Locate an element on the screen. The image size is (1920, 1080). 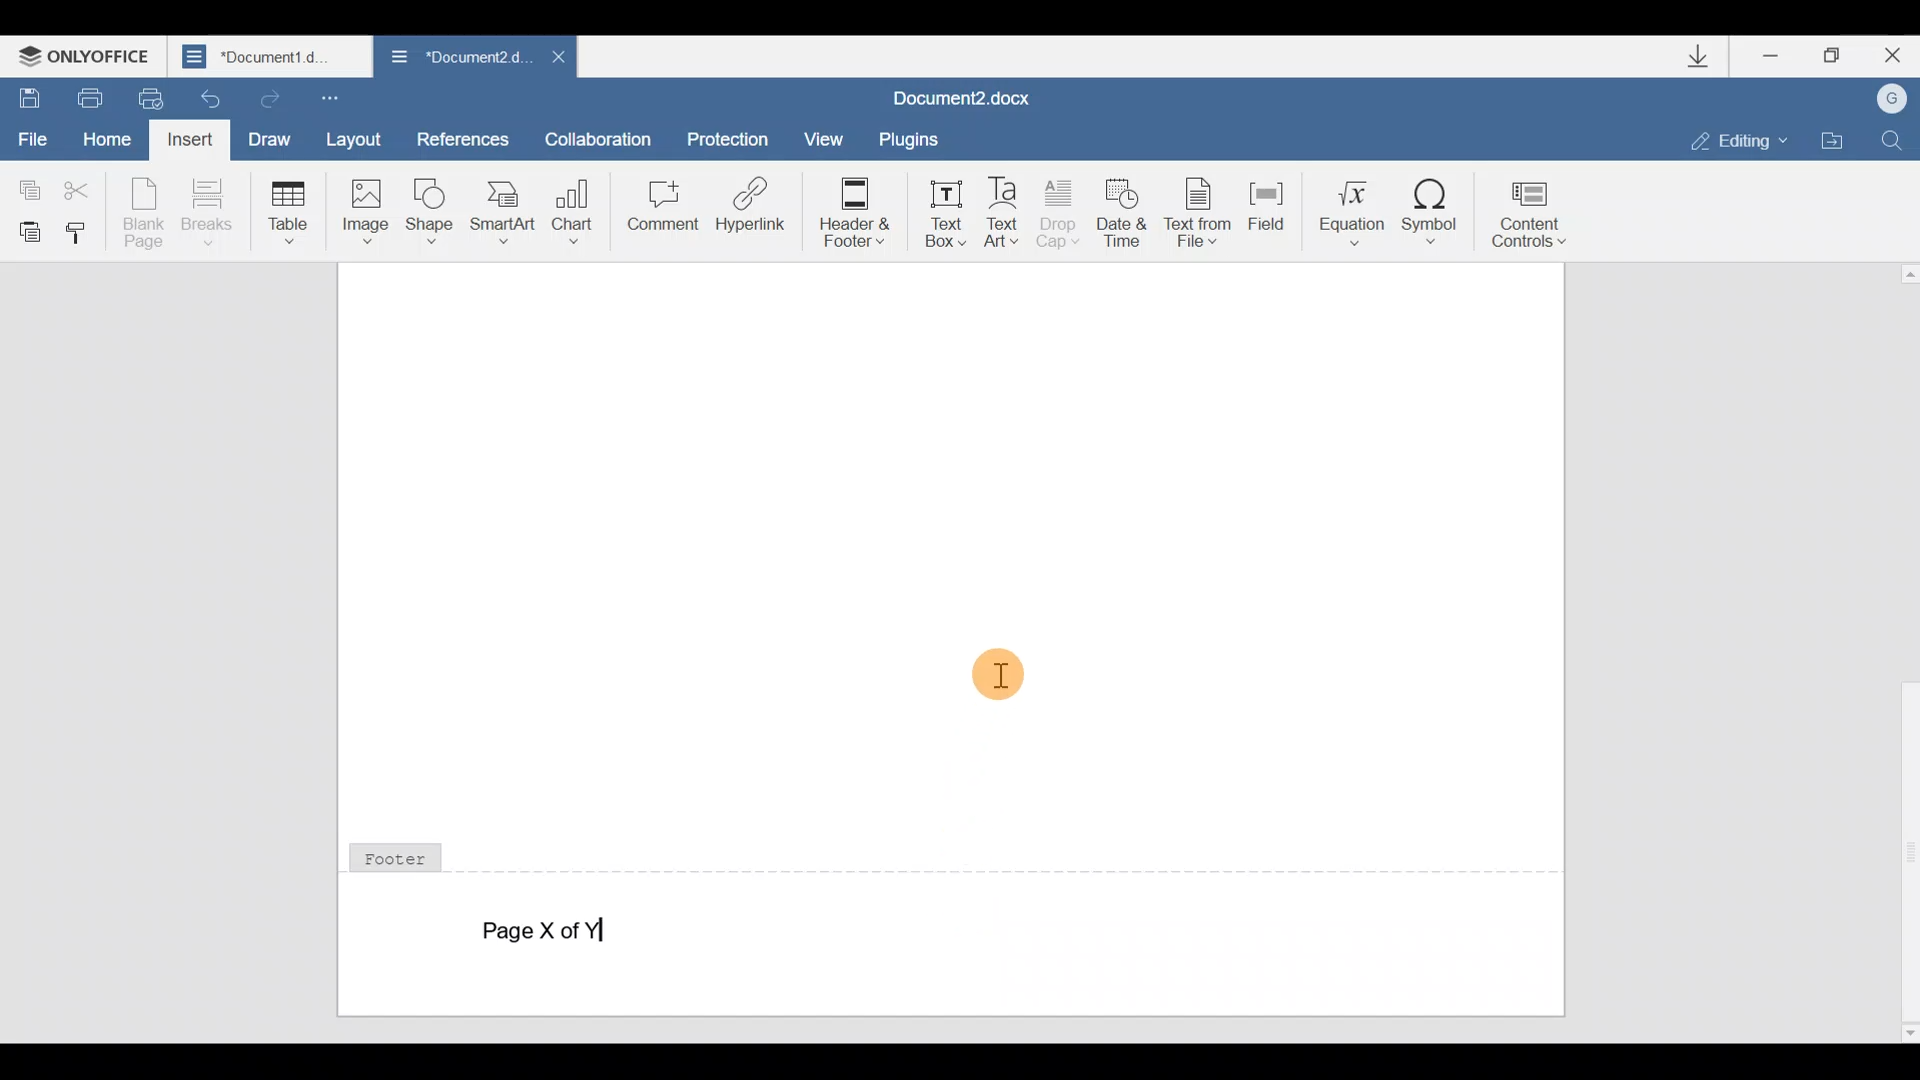
Table is located at coordinates (283, 211).